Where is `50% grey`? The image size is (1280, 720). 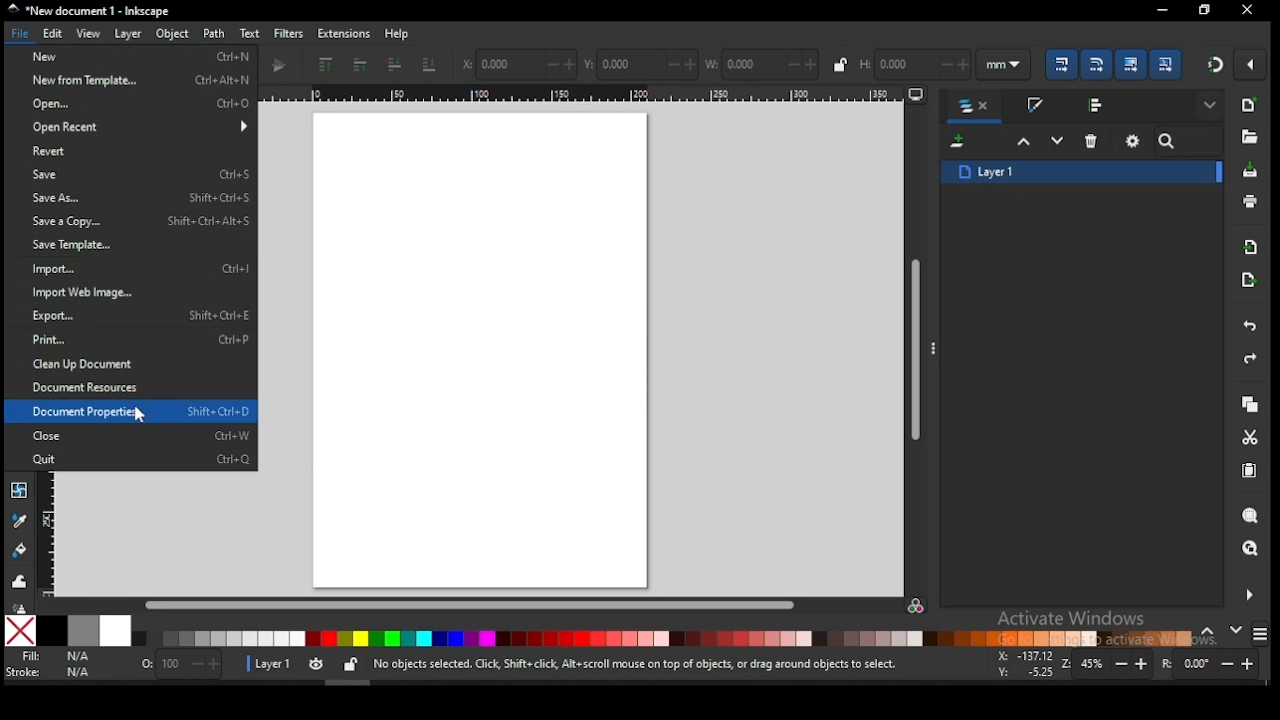
50% grey is located at coordinates (83, 631).